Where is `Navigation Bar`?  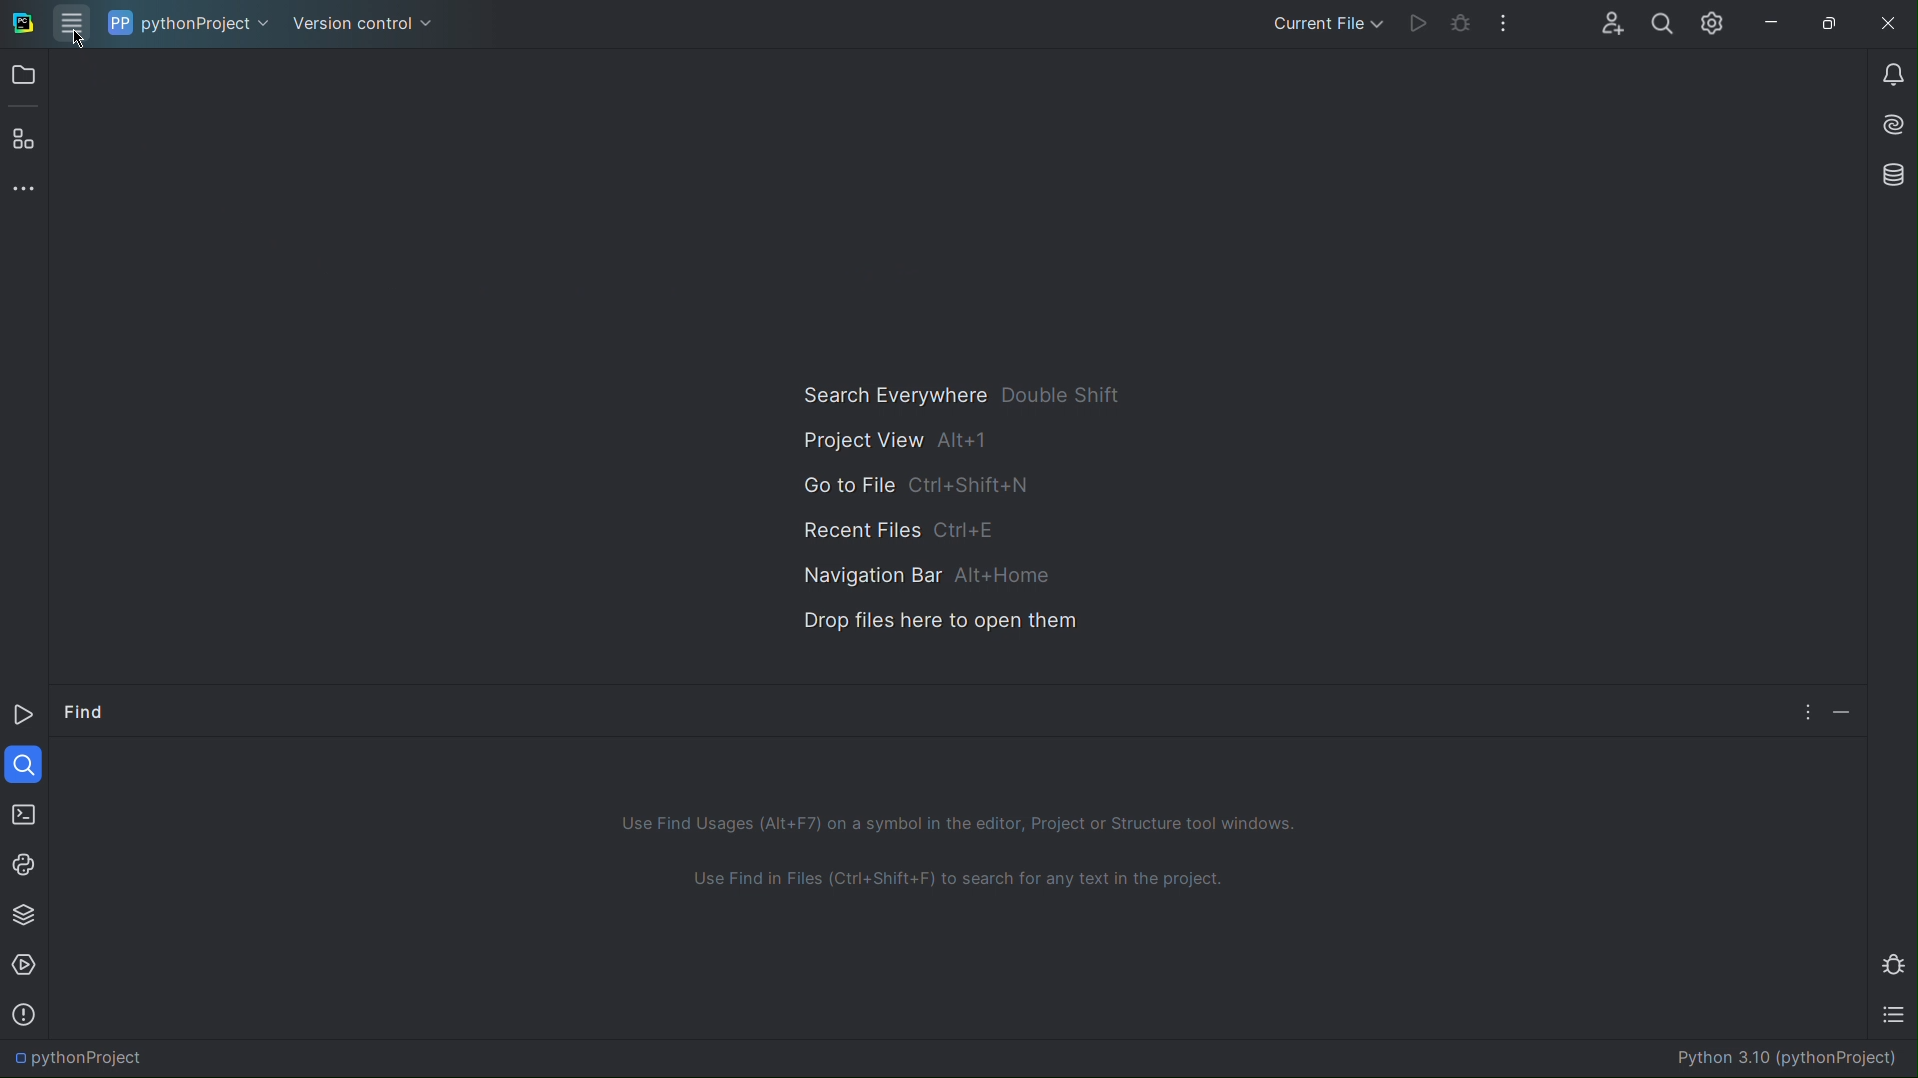
Navigation Bar is located at coordinates (910, 572).